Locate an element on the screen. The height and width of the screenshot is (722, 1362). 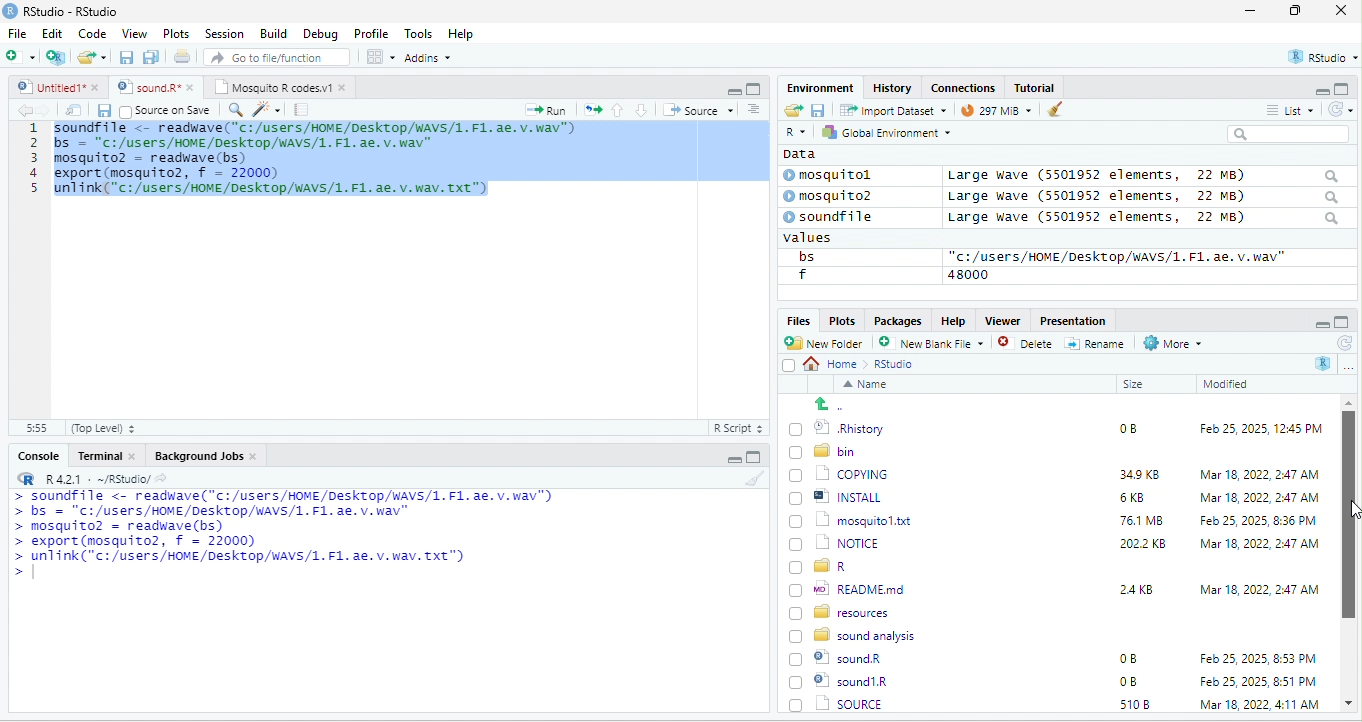
rstudio is located at coordinates (1319, 58).